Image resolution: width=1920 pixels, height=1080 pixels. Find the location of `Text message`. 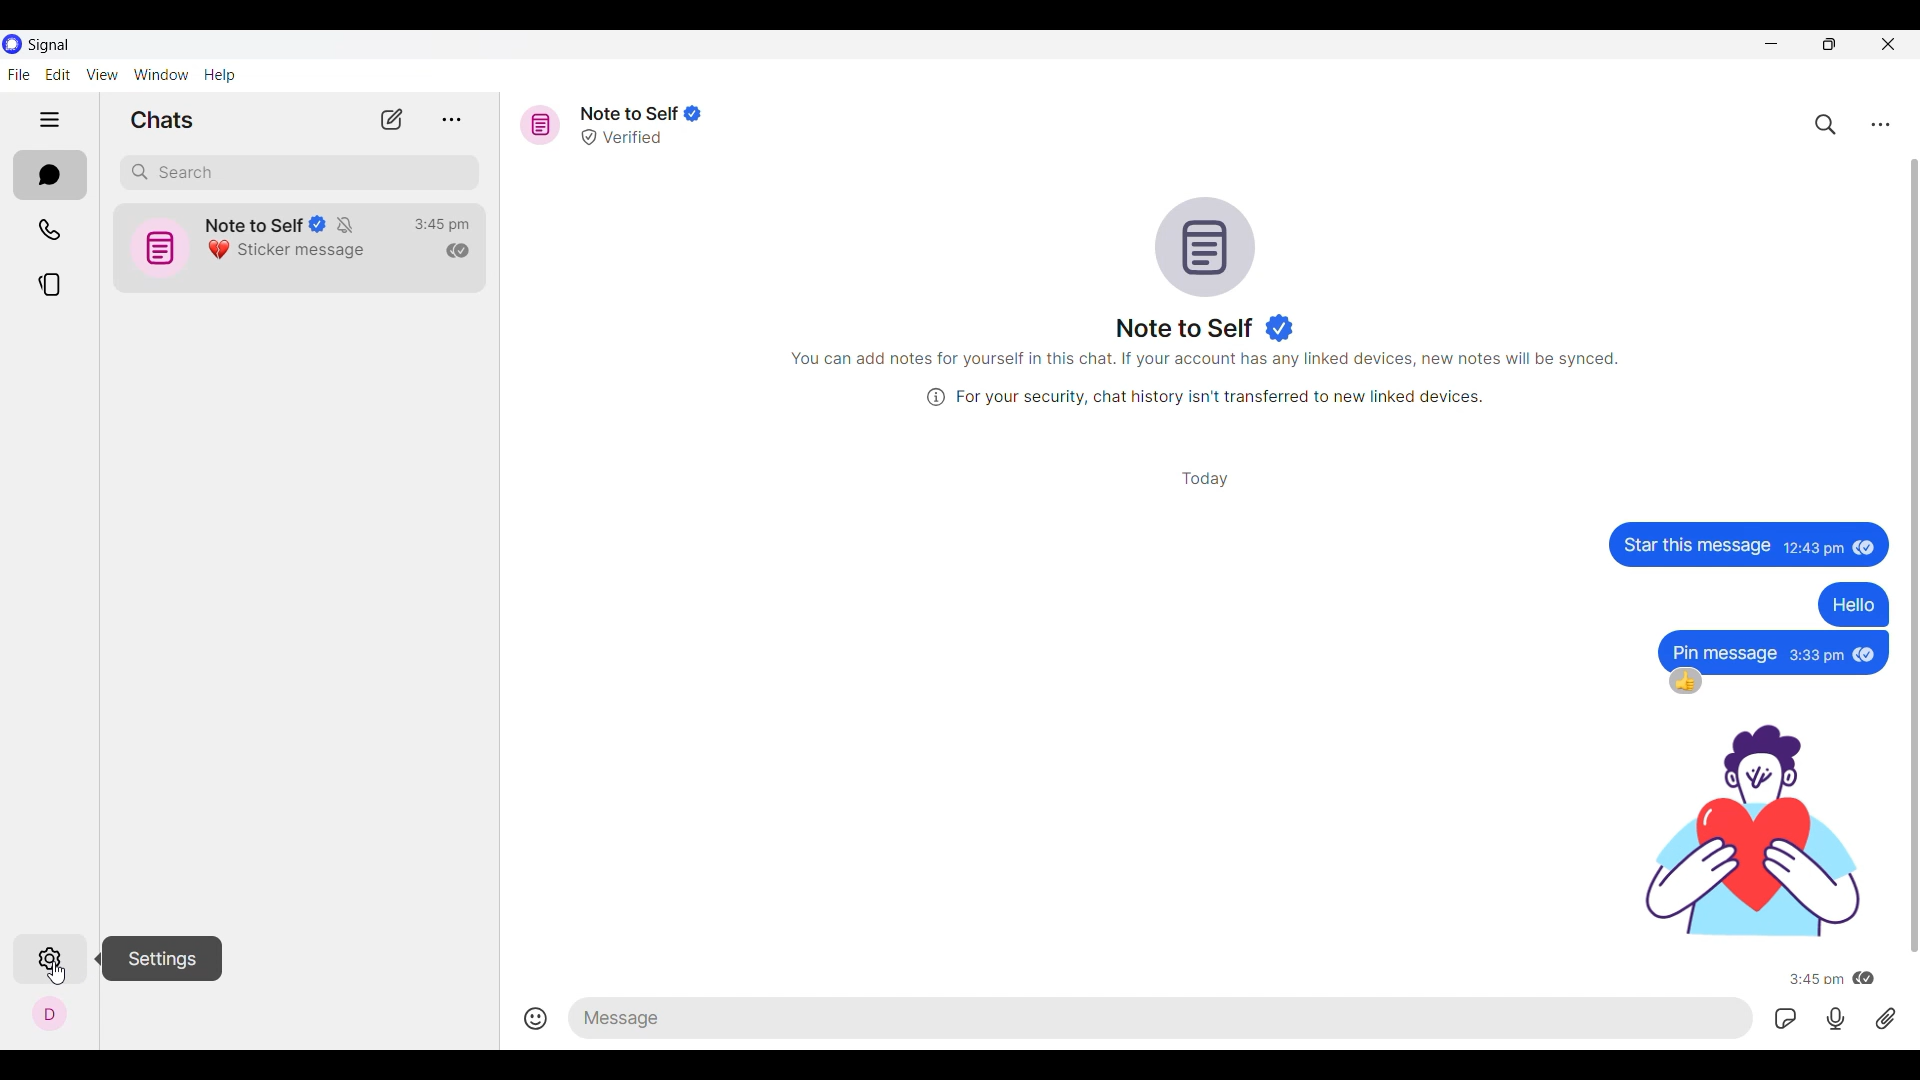

Text message is located at coordinates (1695, 543).